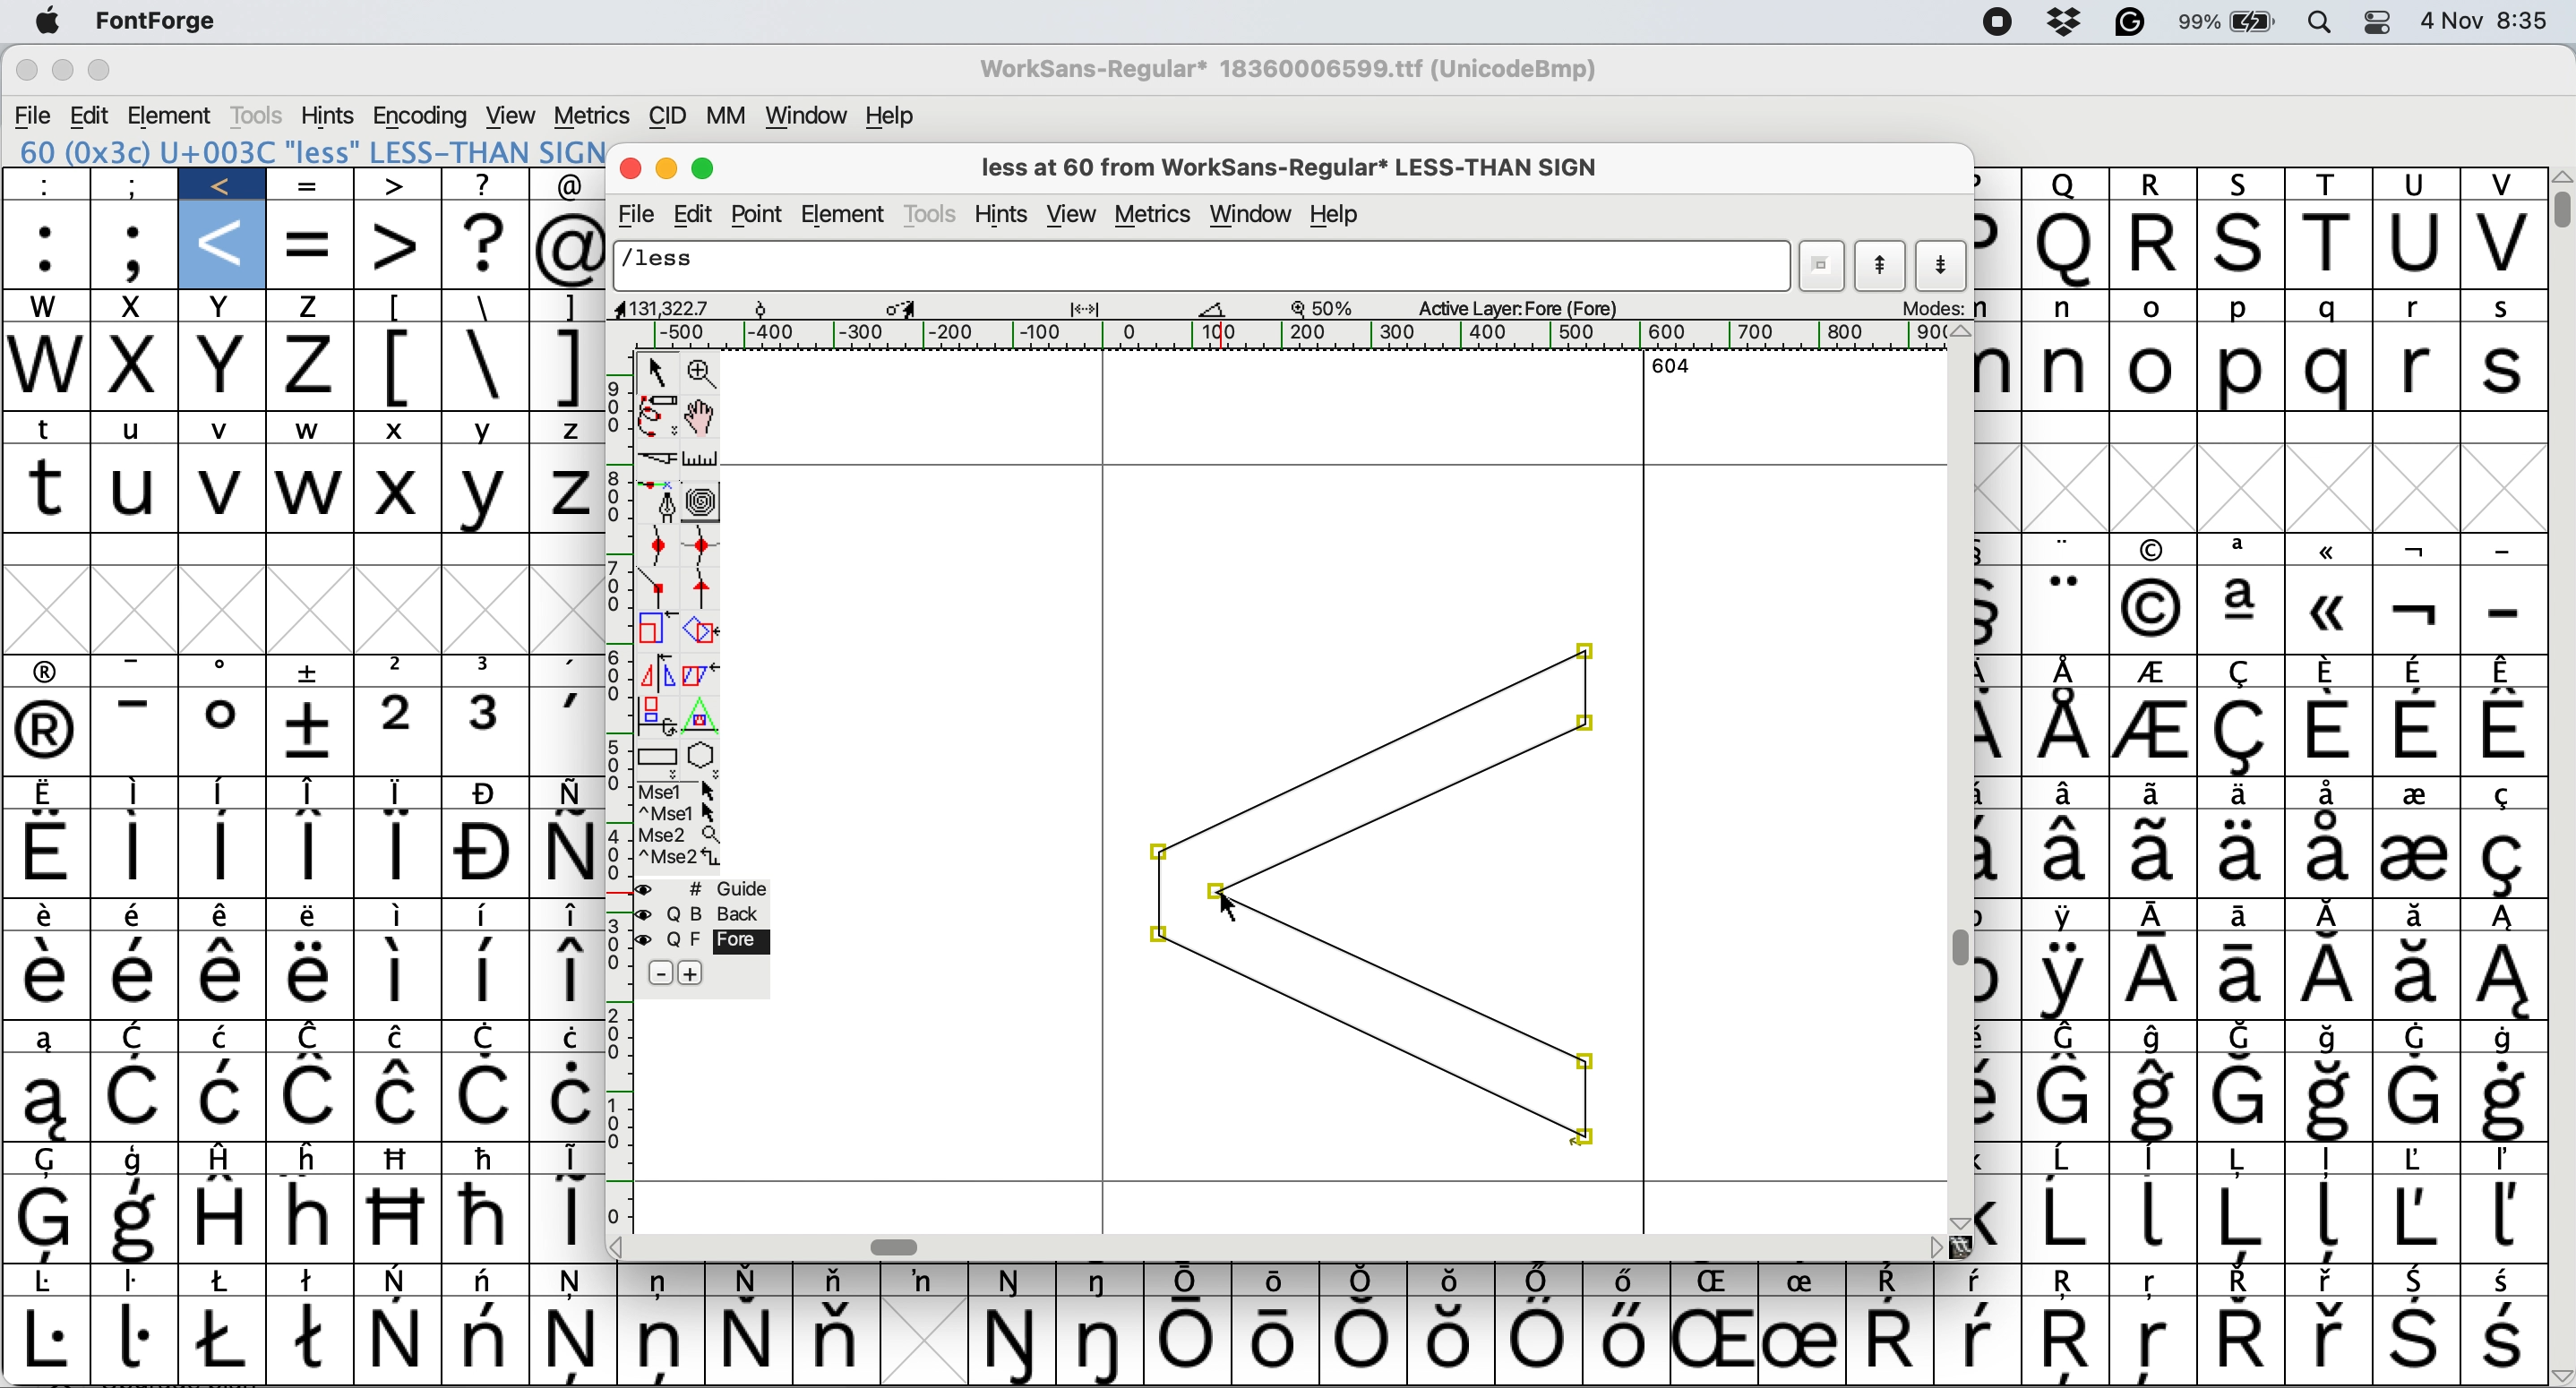 This screenshot has width=2576, height=1388. Describe the element at coordinates (1802, 1280) in the screenshot. I see `Symbol` at that location.